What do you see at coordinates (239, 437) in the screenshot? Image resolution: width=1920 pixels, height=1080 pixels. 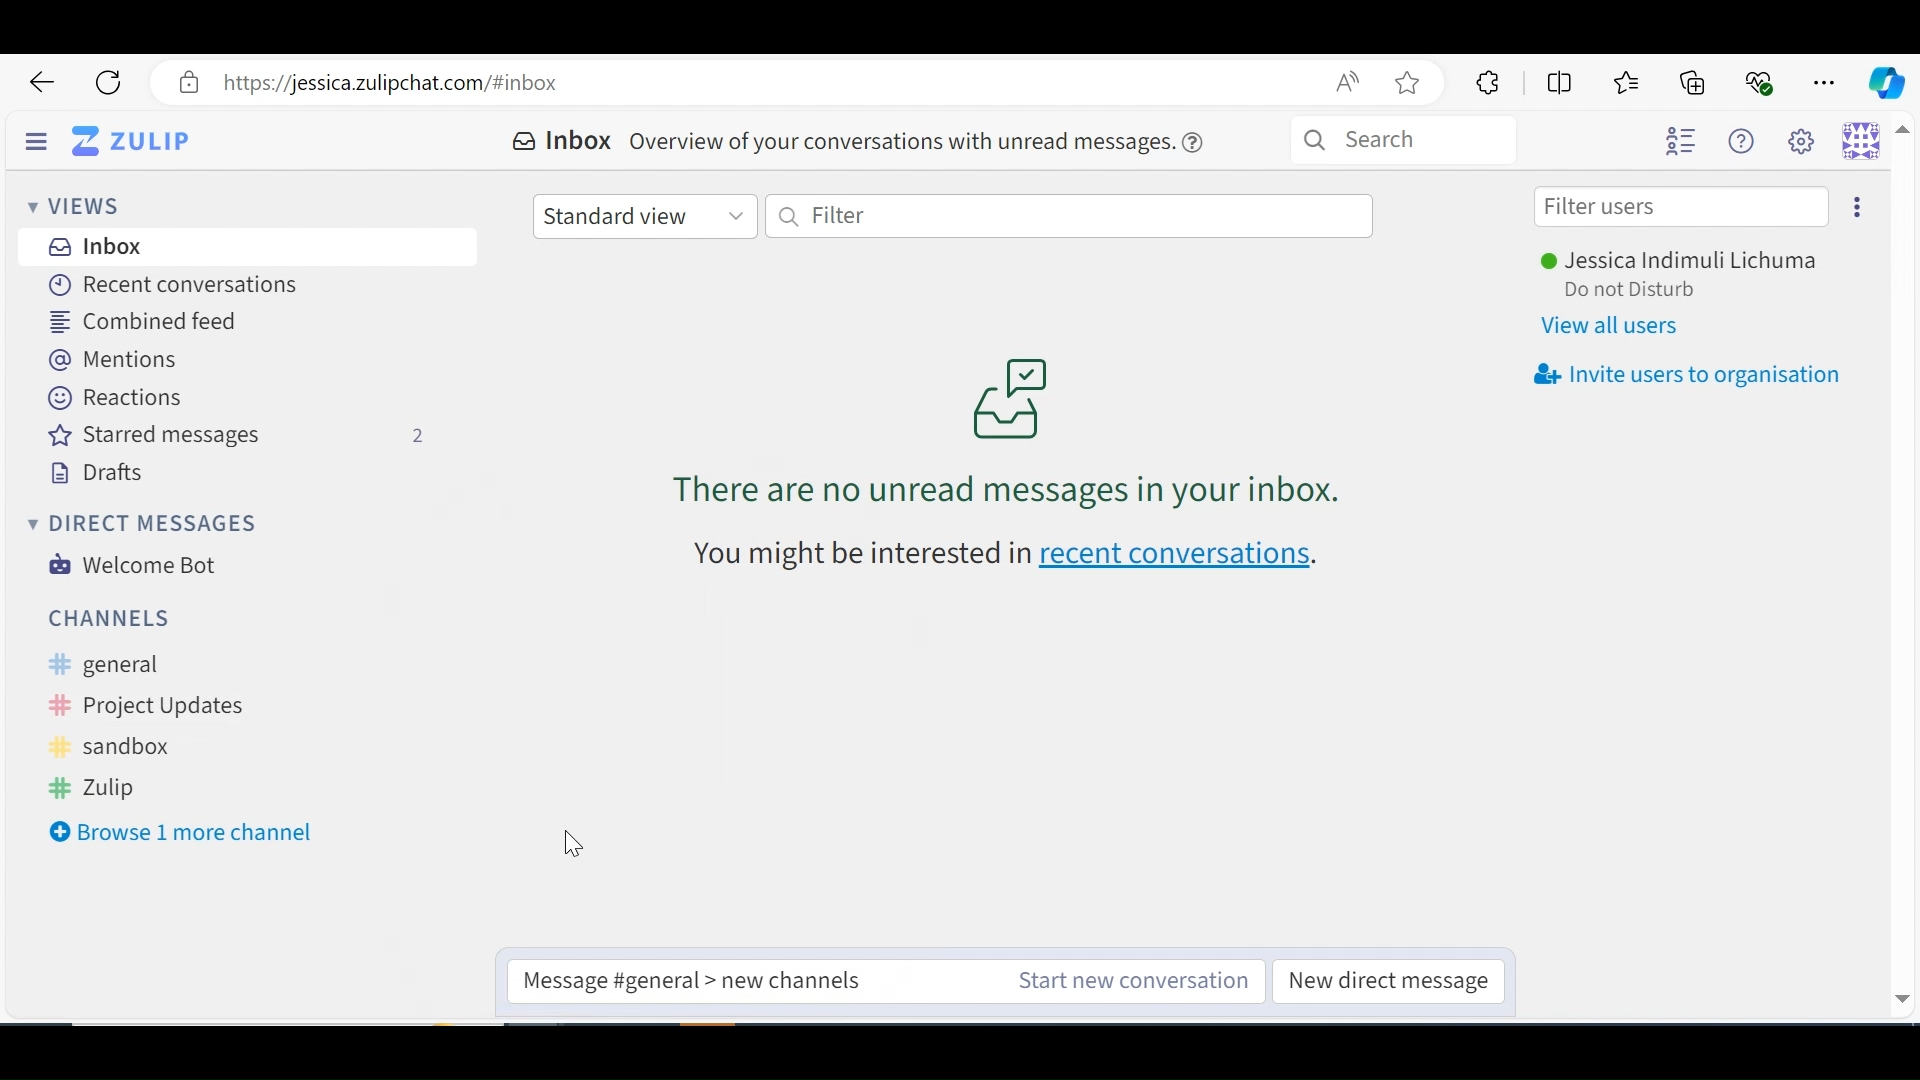 I see `Starred messages` at bounding box center [239, 437].